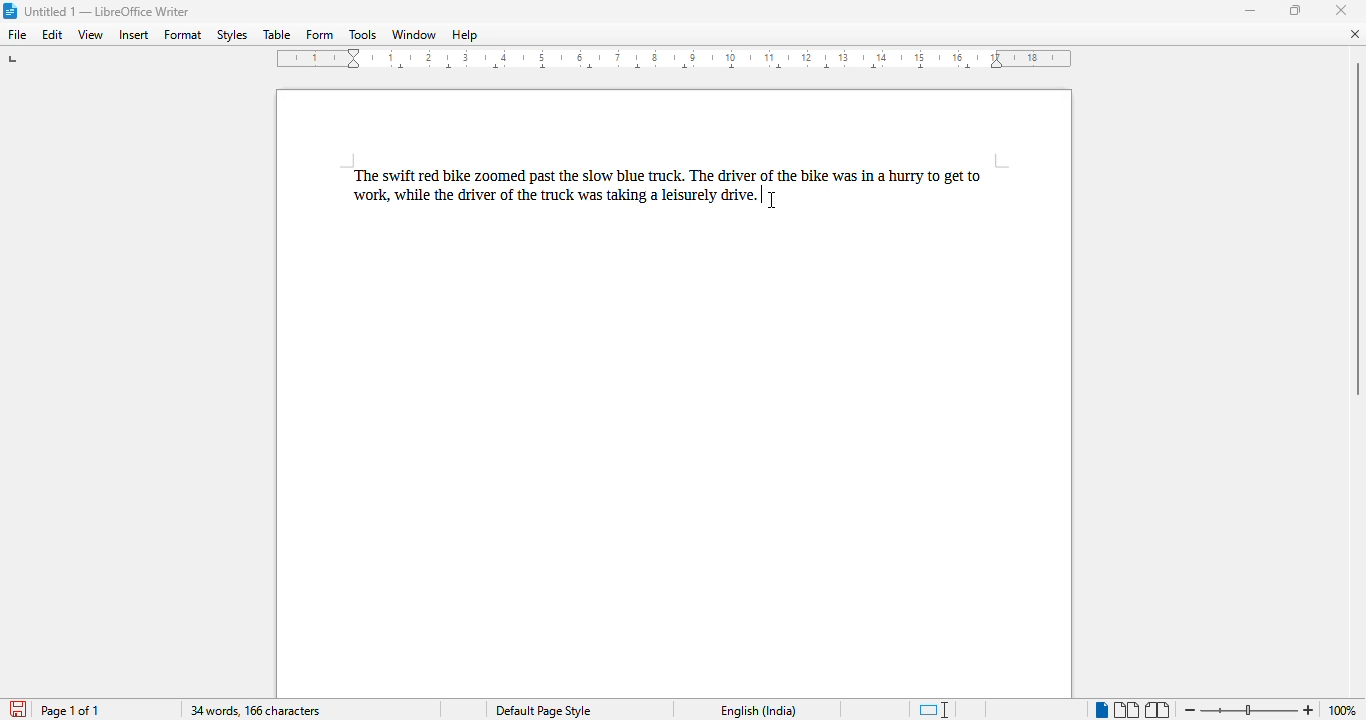  What do you see at coordinates (320, 35) in the screenshot?
I see `form` at bounding box center [320, 35].